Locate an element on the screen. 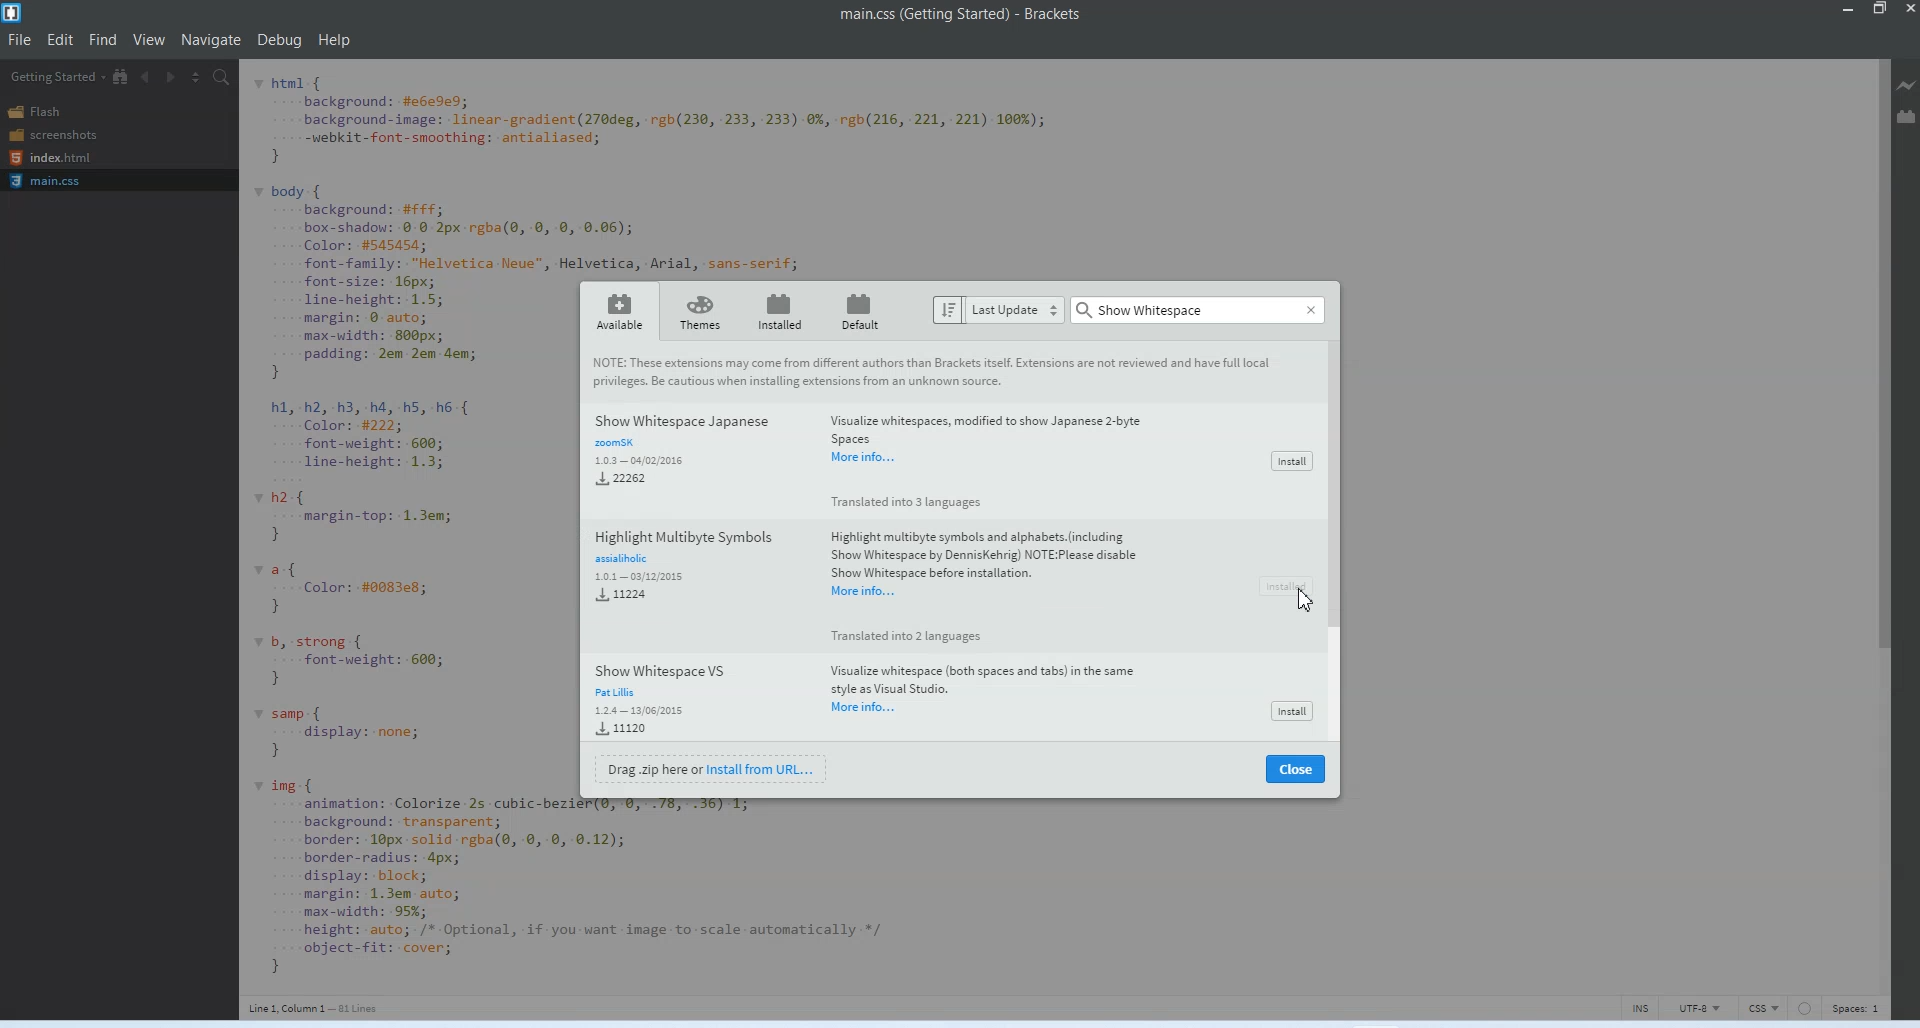 The height and width of the screenshot is (1028, 1920). Cursor is located at coordinates (1306, 601).